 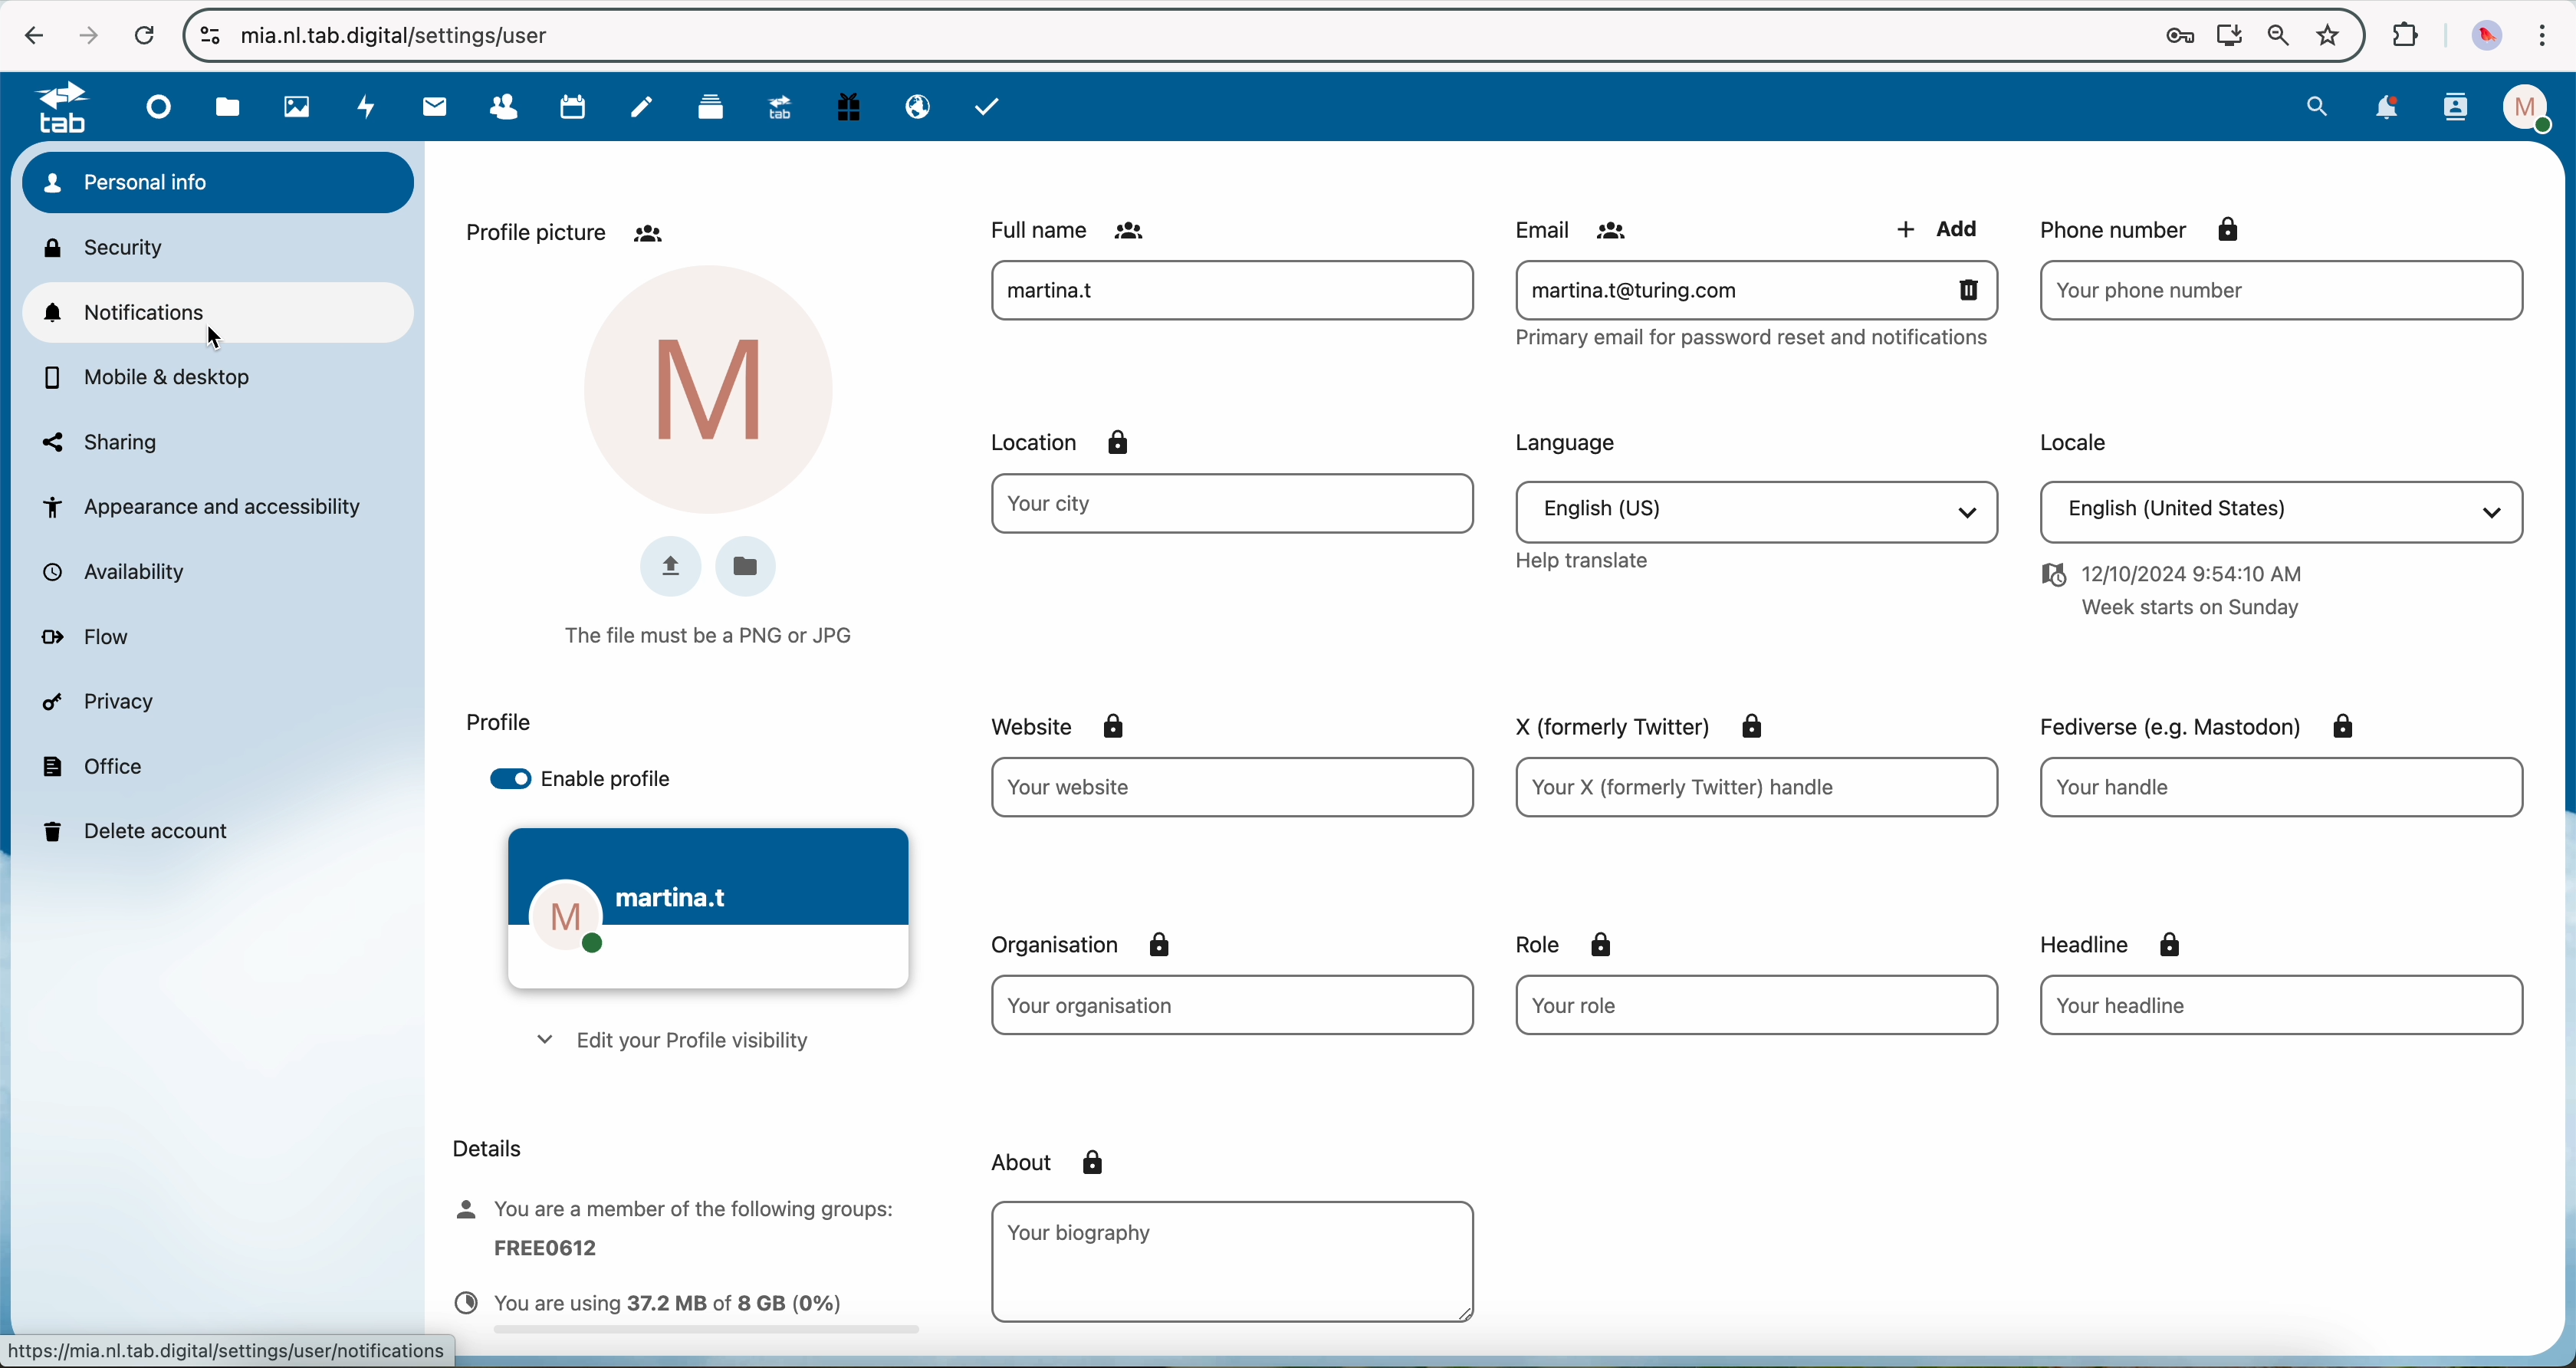 I want to click on email, so click(x=1573, y=227).